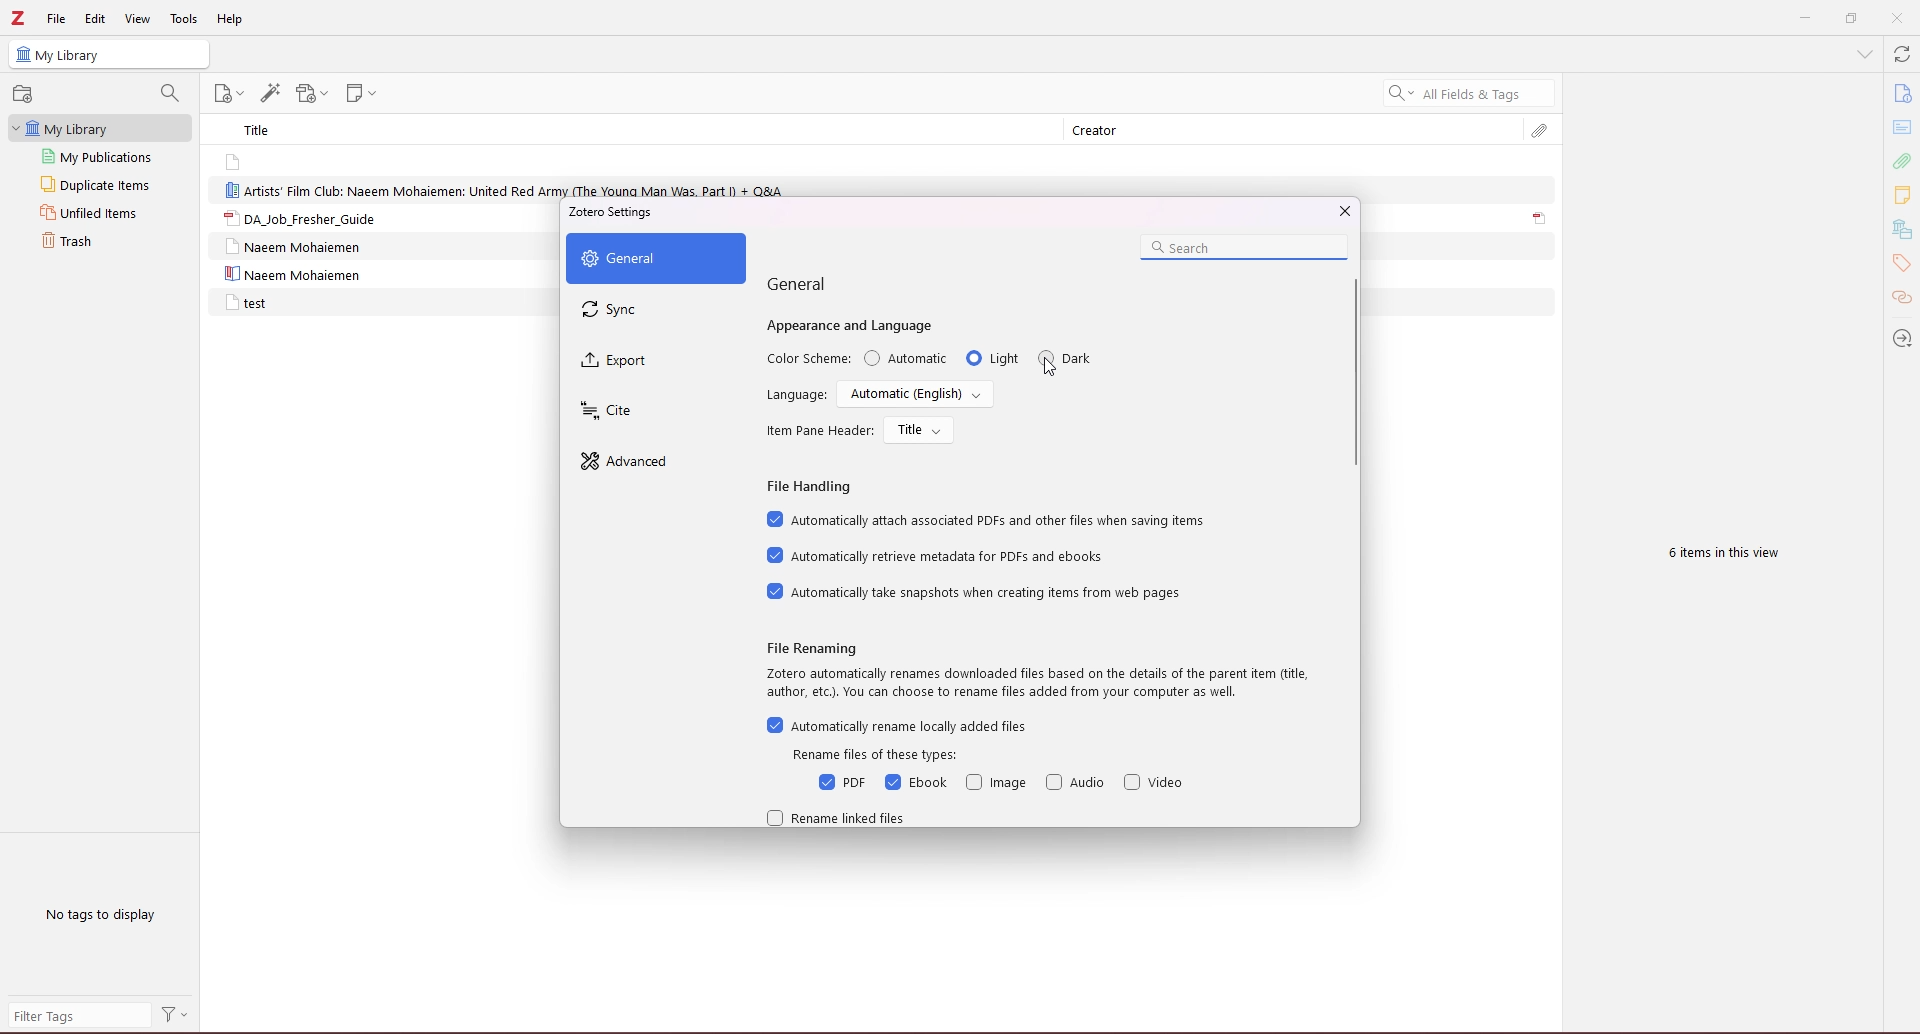  I want to click on tools, so click(185, 20).